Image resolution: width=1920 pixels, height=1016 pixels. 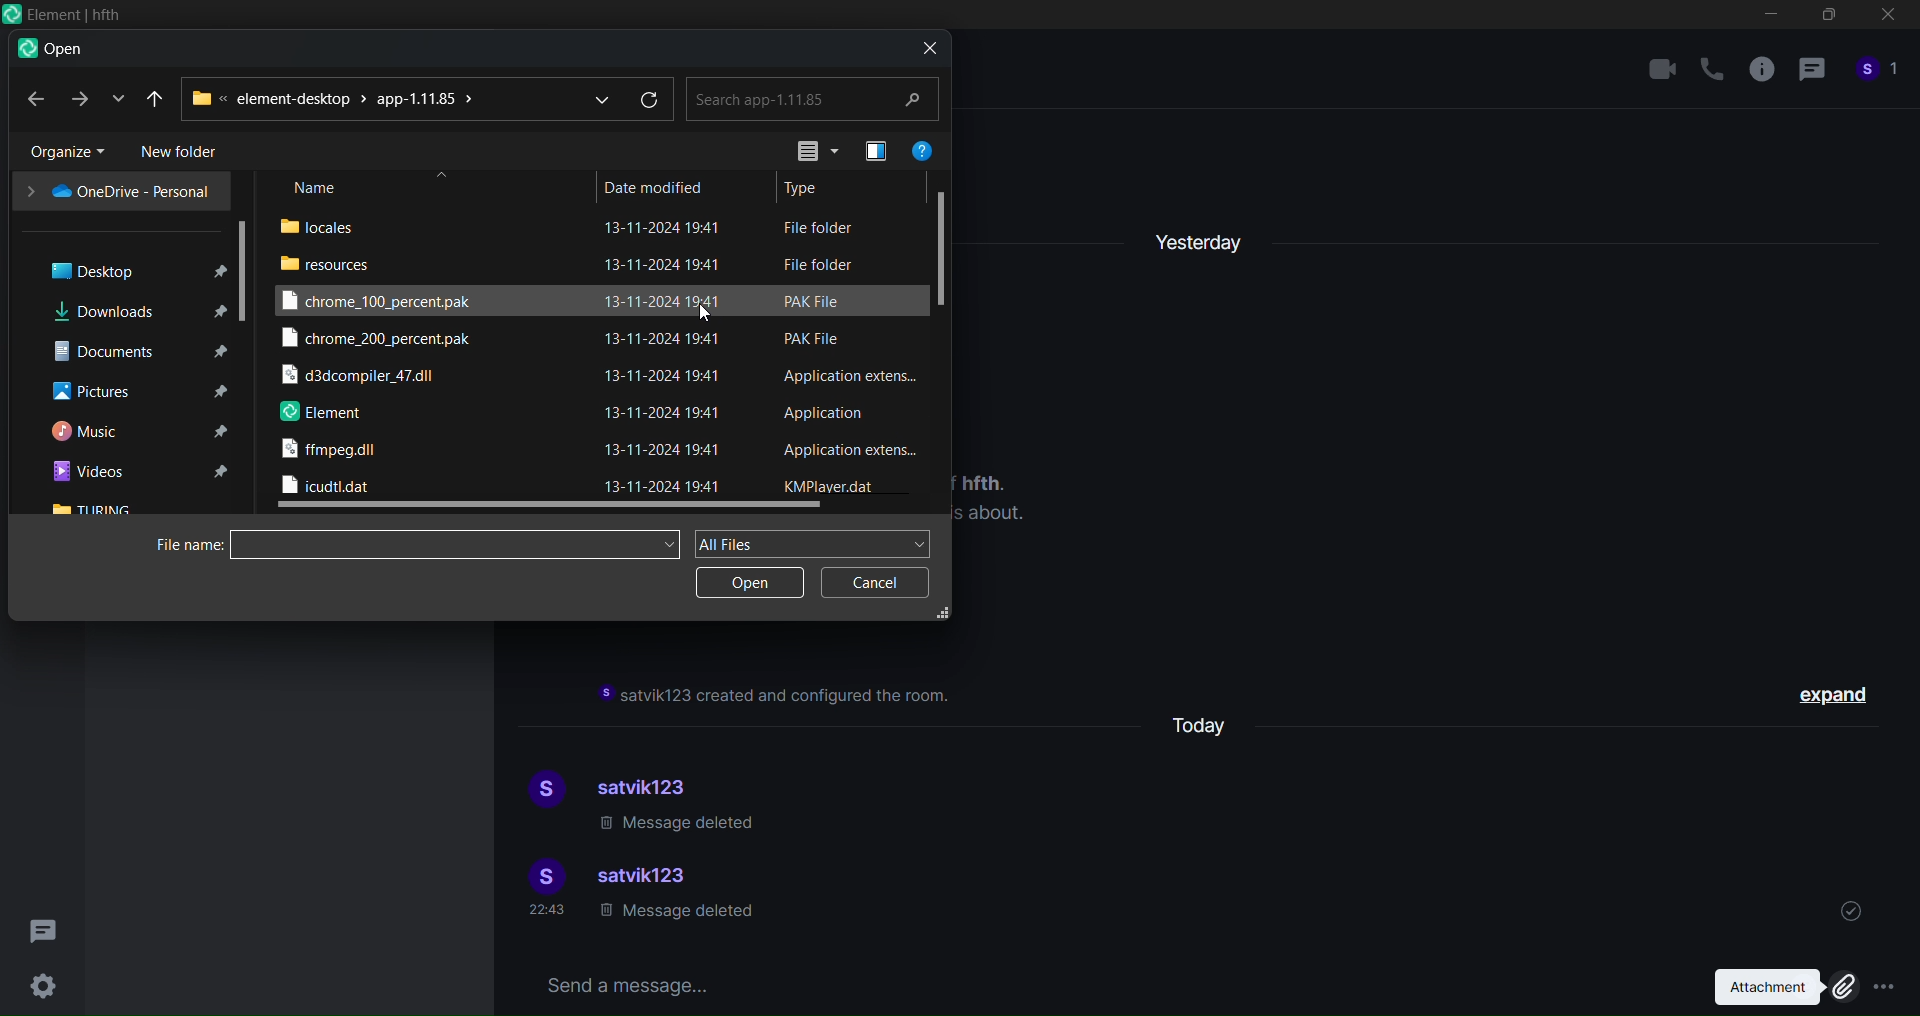 I want to click on new folder, so click(x=186, y=152).